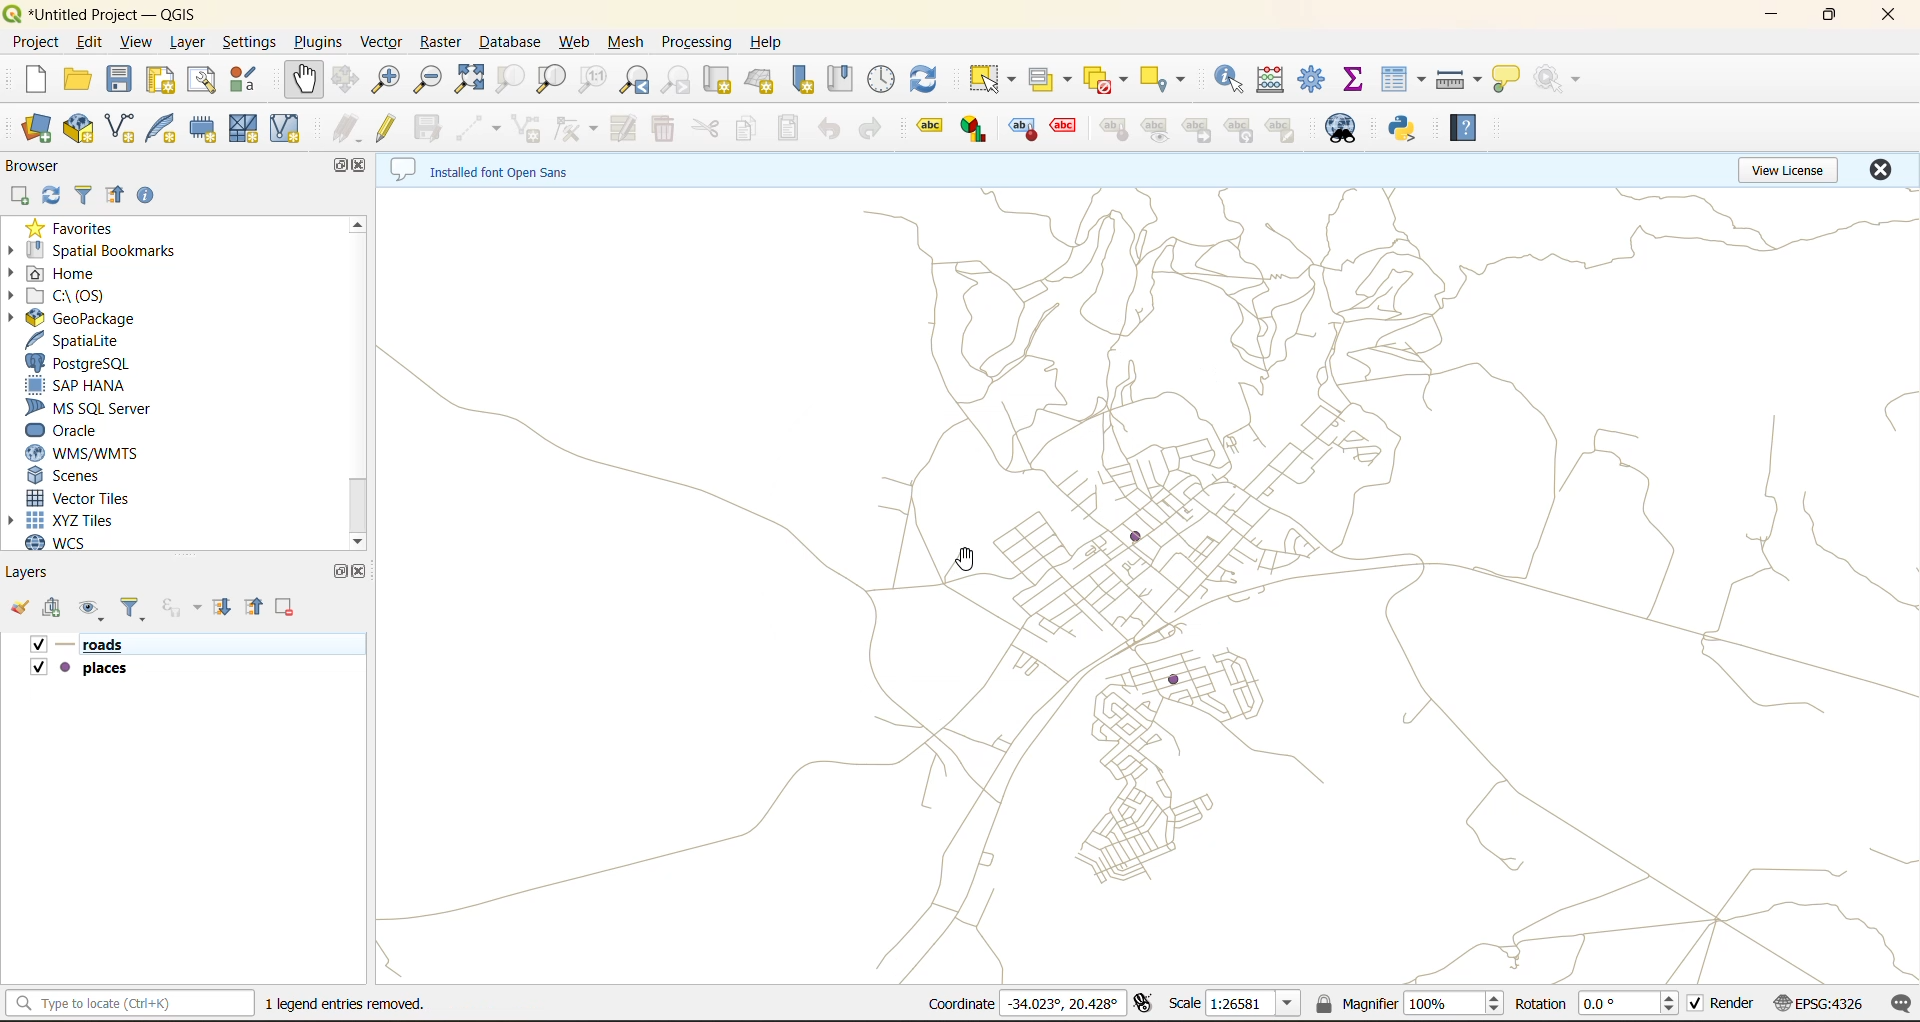 This screenshot has width=1920, height=1022. What do you see at coordinates (1409, 1007) in the screenshot?
I see `magnifier` at bounding box center [1409, 1007].